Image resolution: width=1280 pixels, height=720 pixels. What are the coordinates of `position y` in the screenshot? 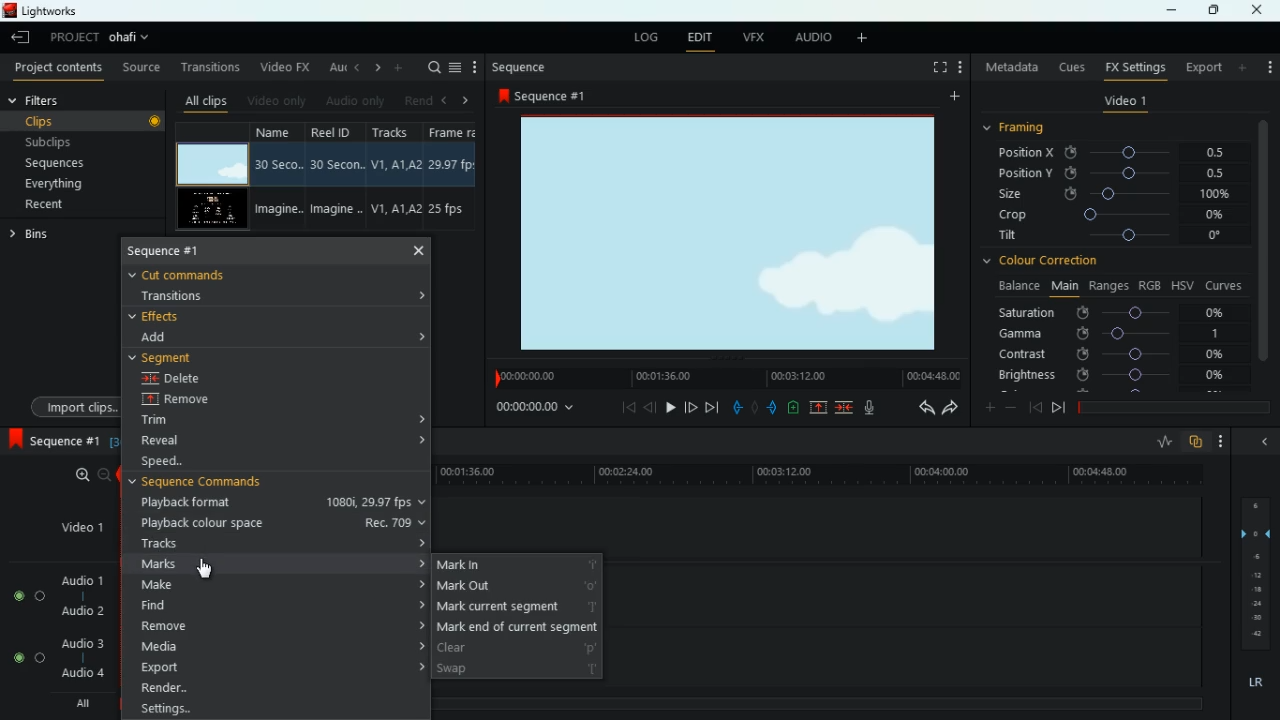 It's located at (1104, 174).